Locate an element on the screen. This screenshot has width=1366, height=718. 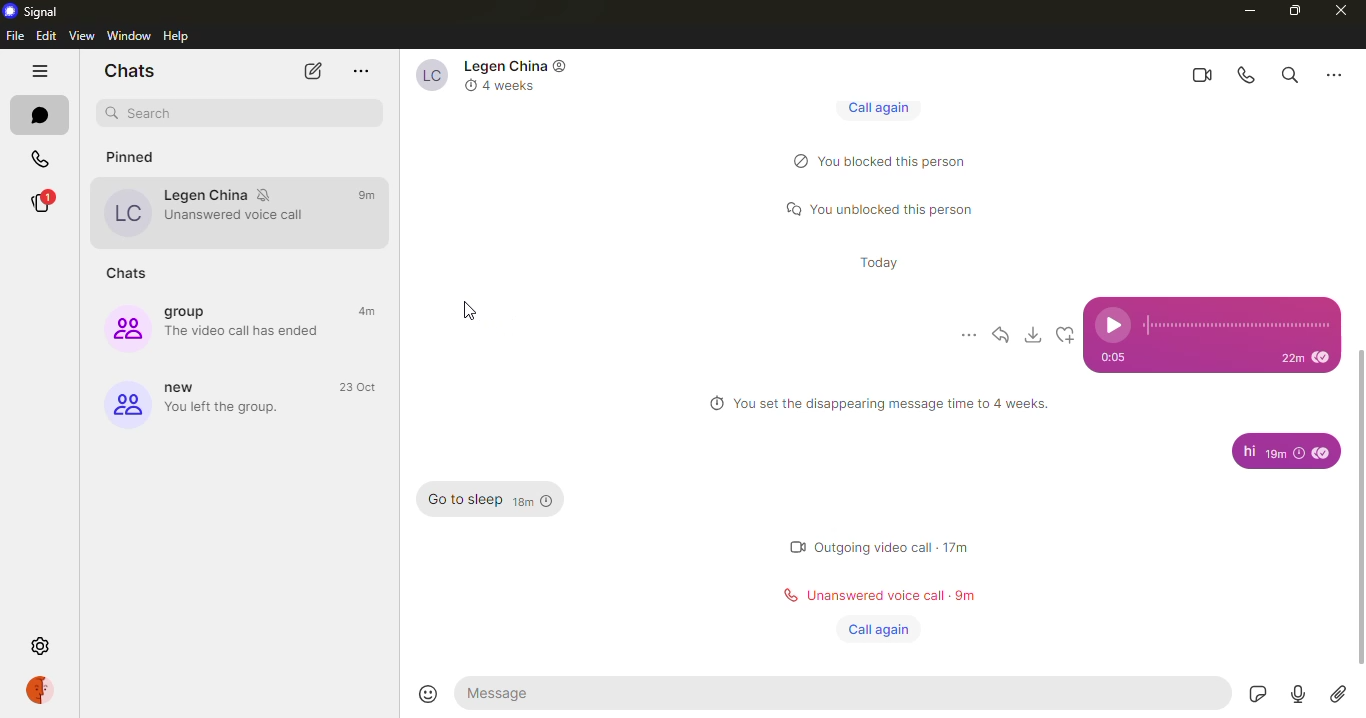
time is located at coordinates (362, 304).